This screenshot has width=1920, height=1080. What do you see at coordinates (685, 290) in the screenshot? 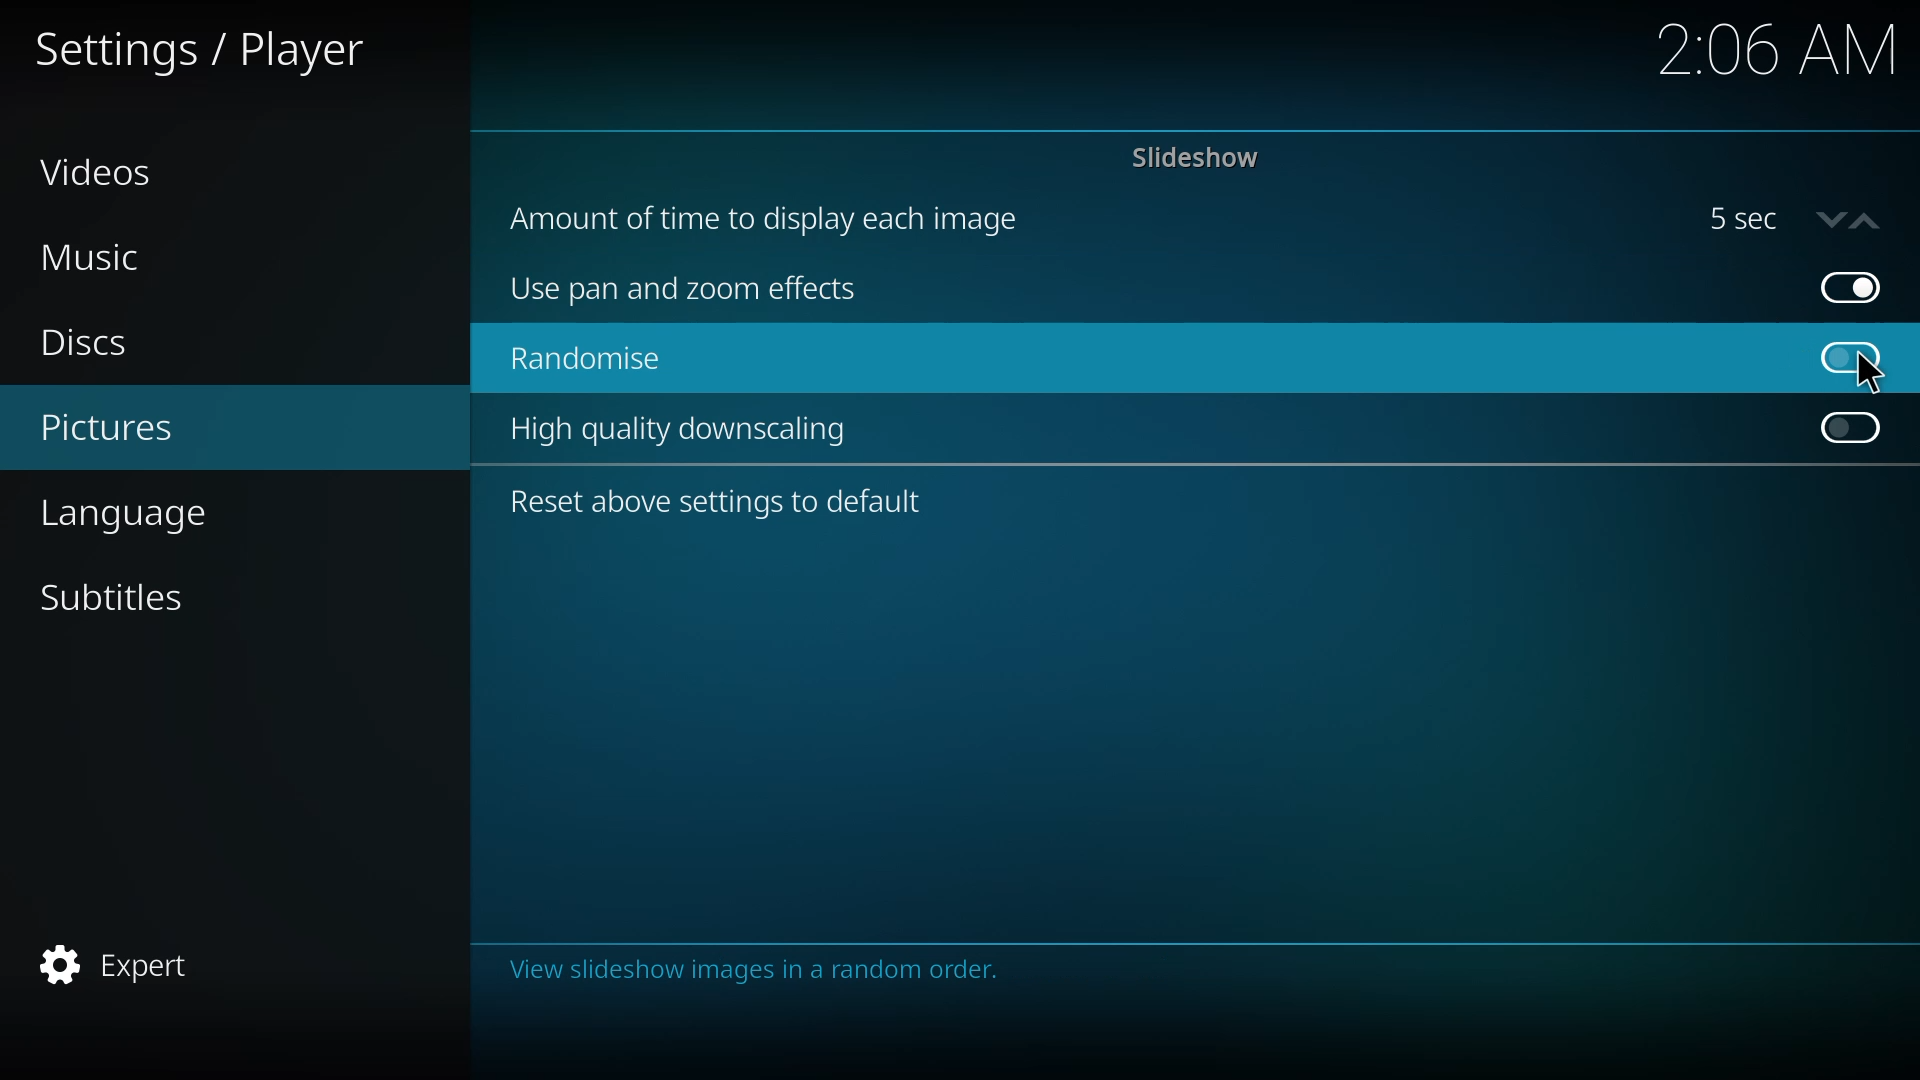
I see `use pan and zoom effects` at bounding box center [685, 290].